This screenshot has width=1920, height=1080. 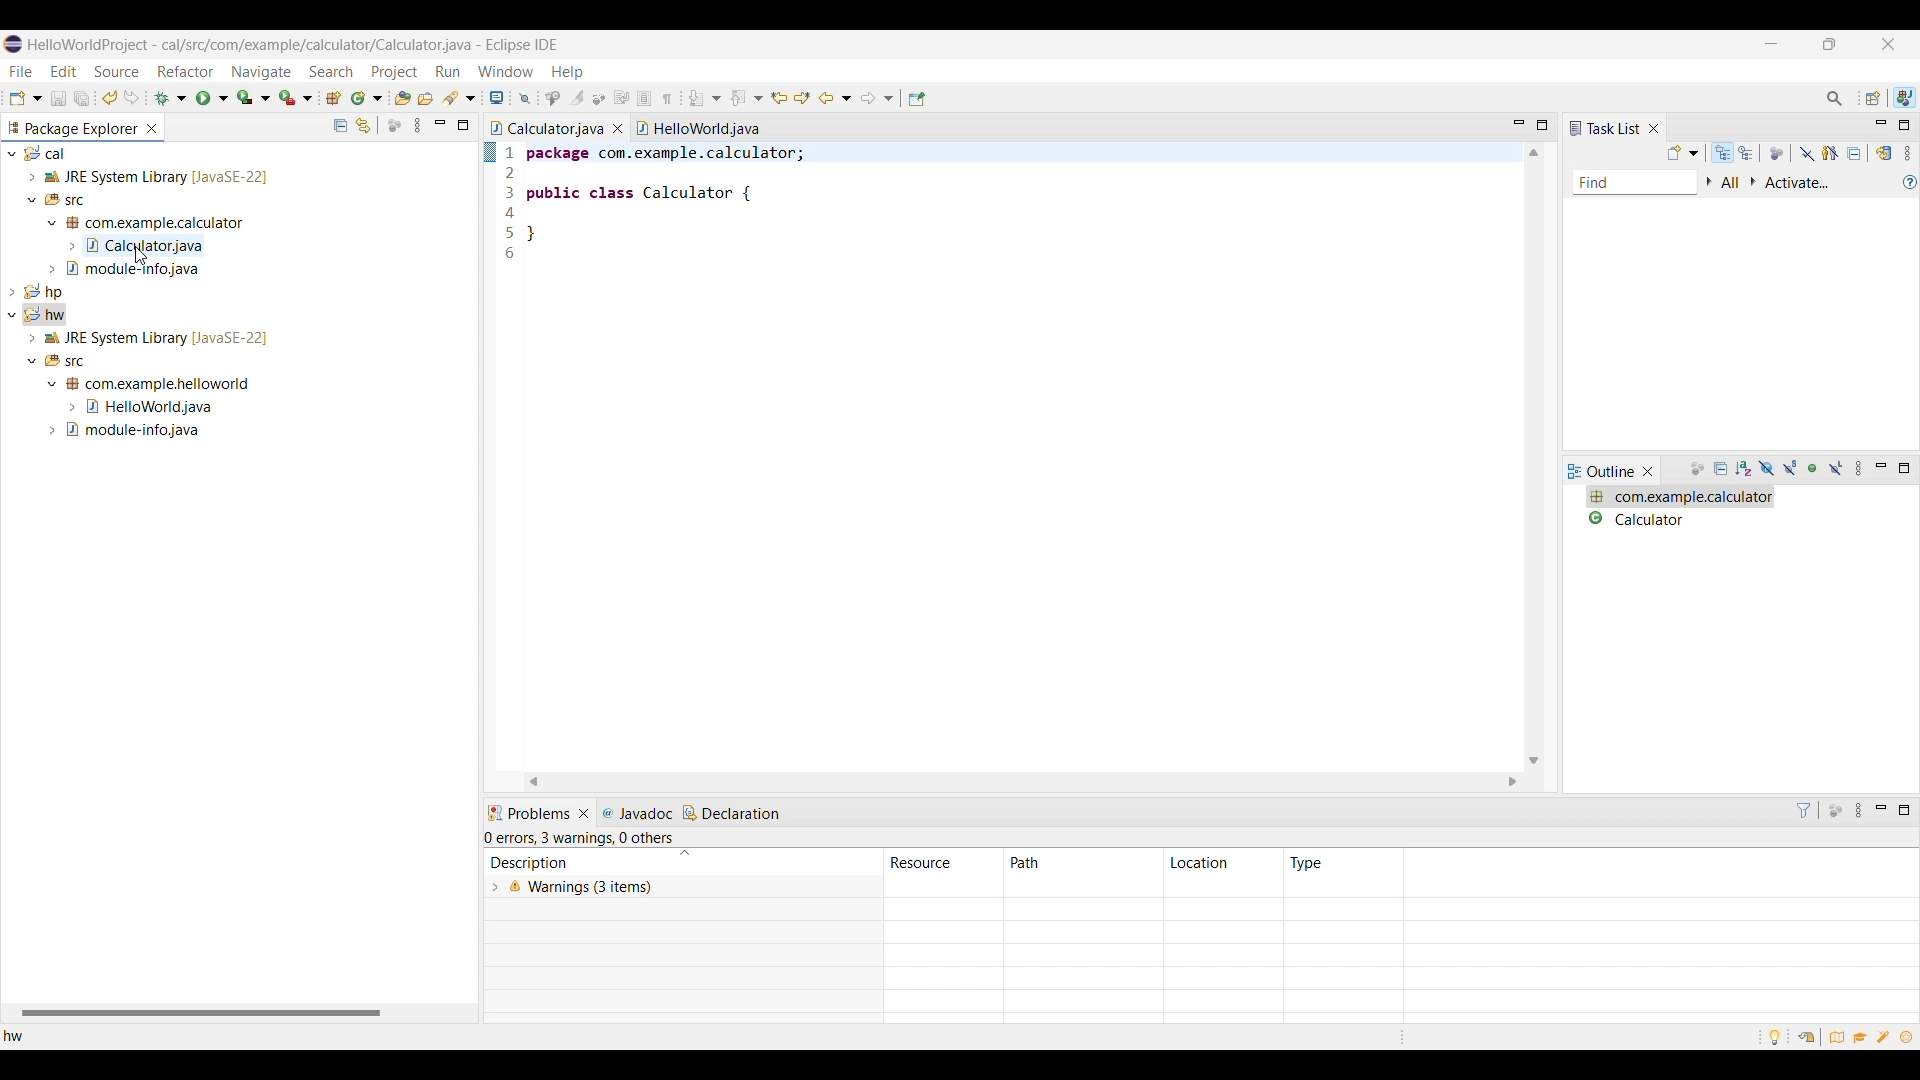 What do you see at coordinates (1680, 497) in the screenshot?
I see `com.example.calculator` at bounding box center [1680, 497].